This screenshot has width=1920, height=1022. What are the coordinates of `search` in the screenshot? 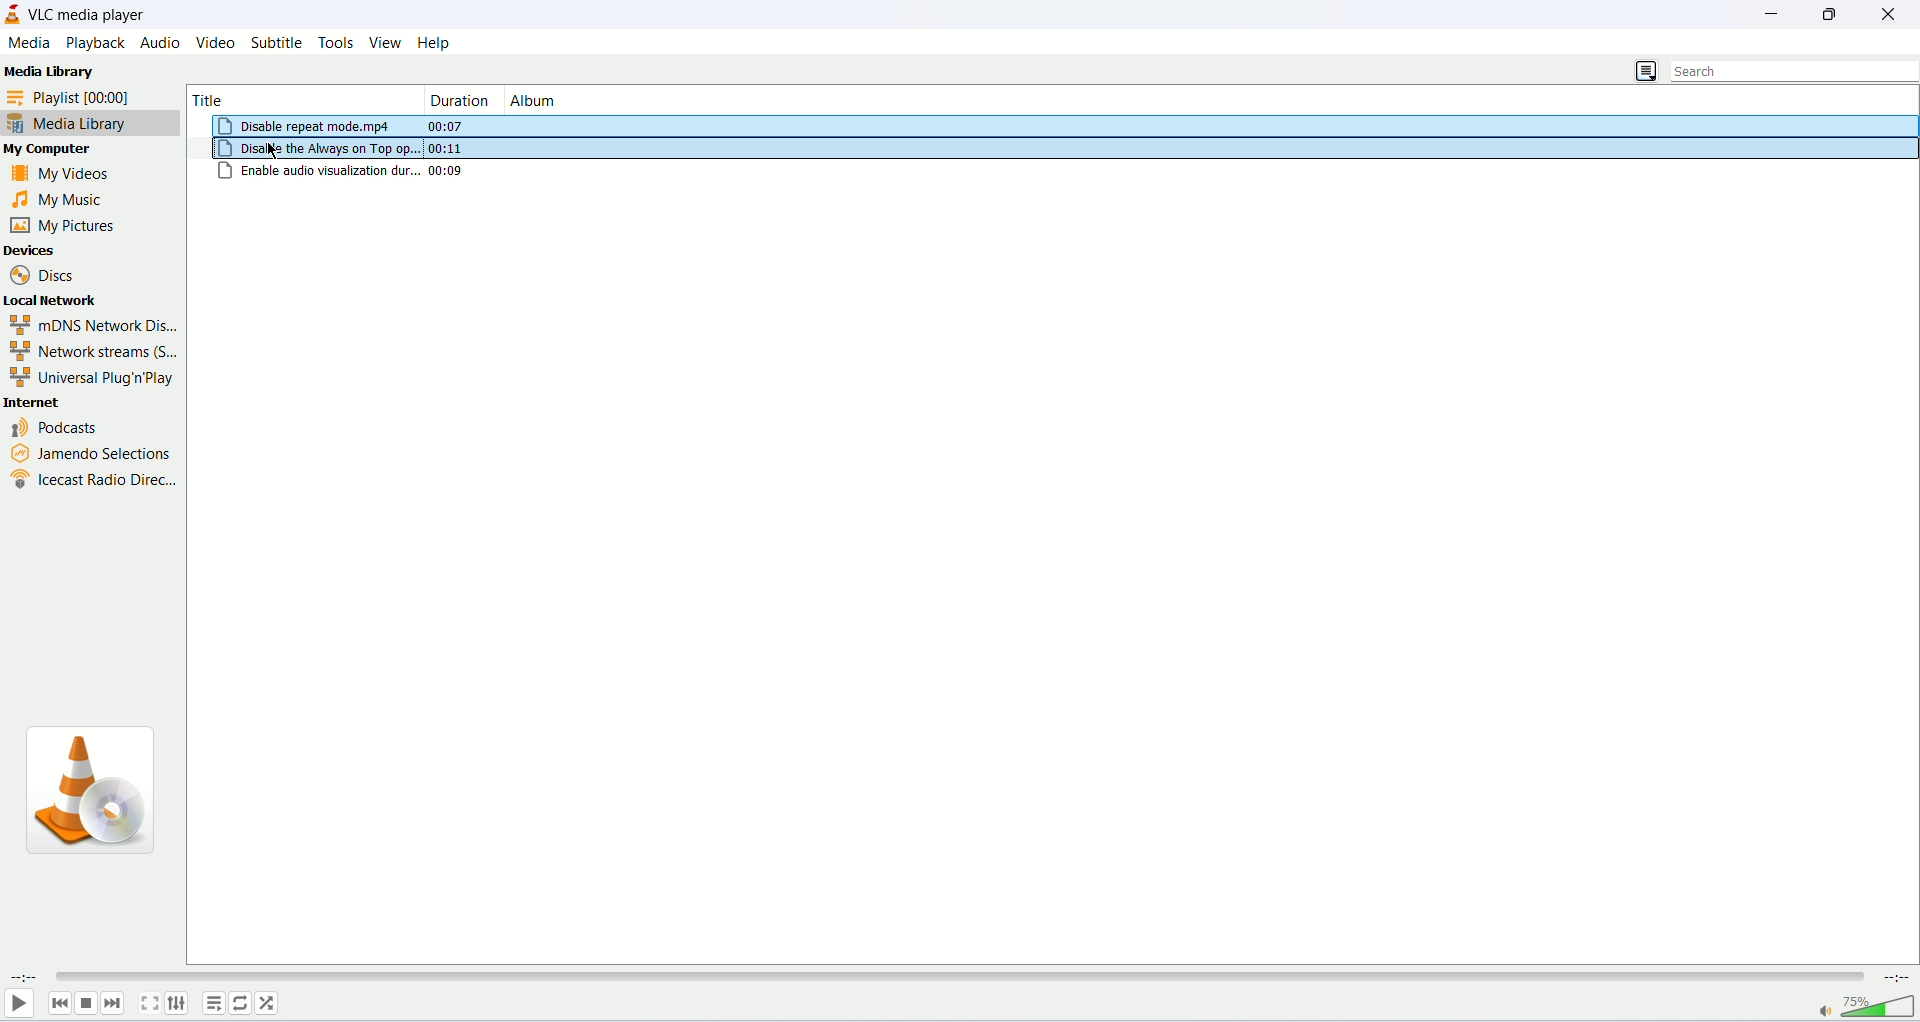 It's located at (1796, 71).